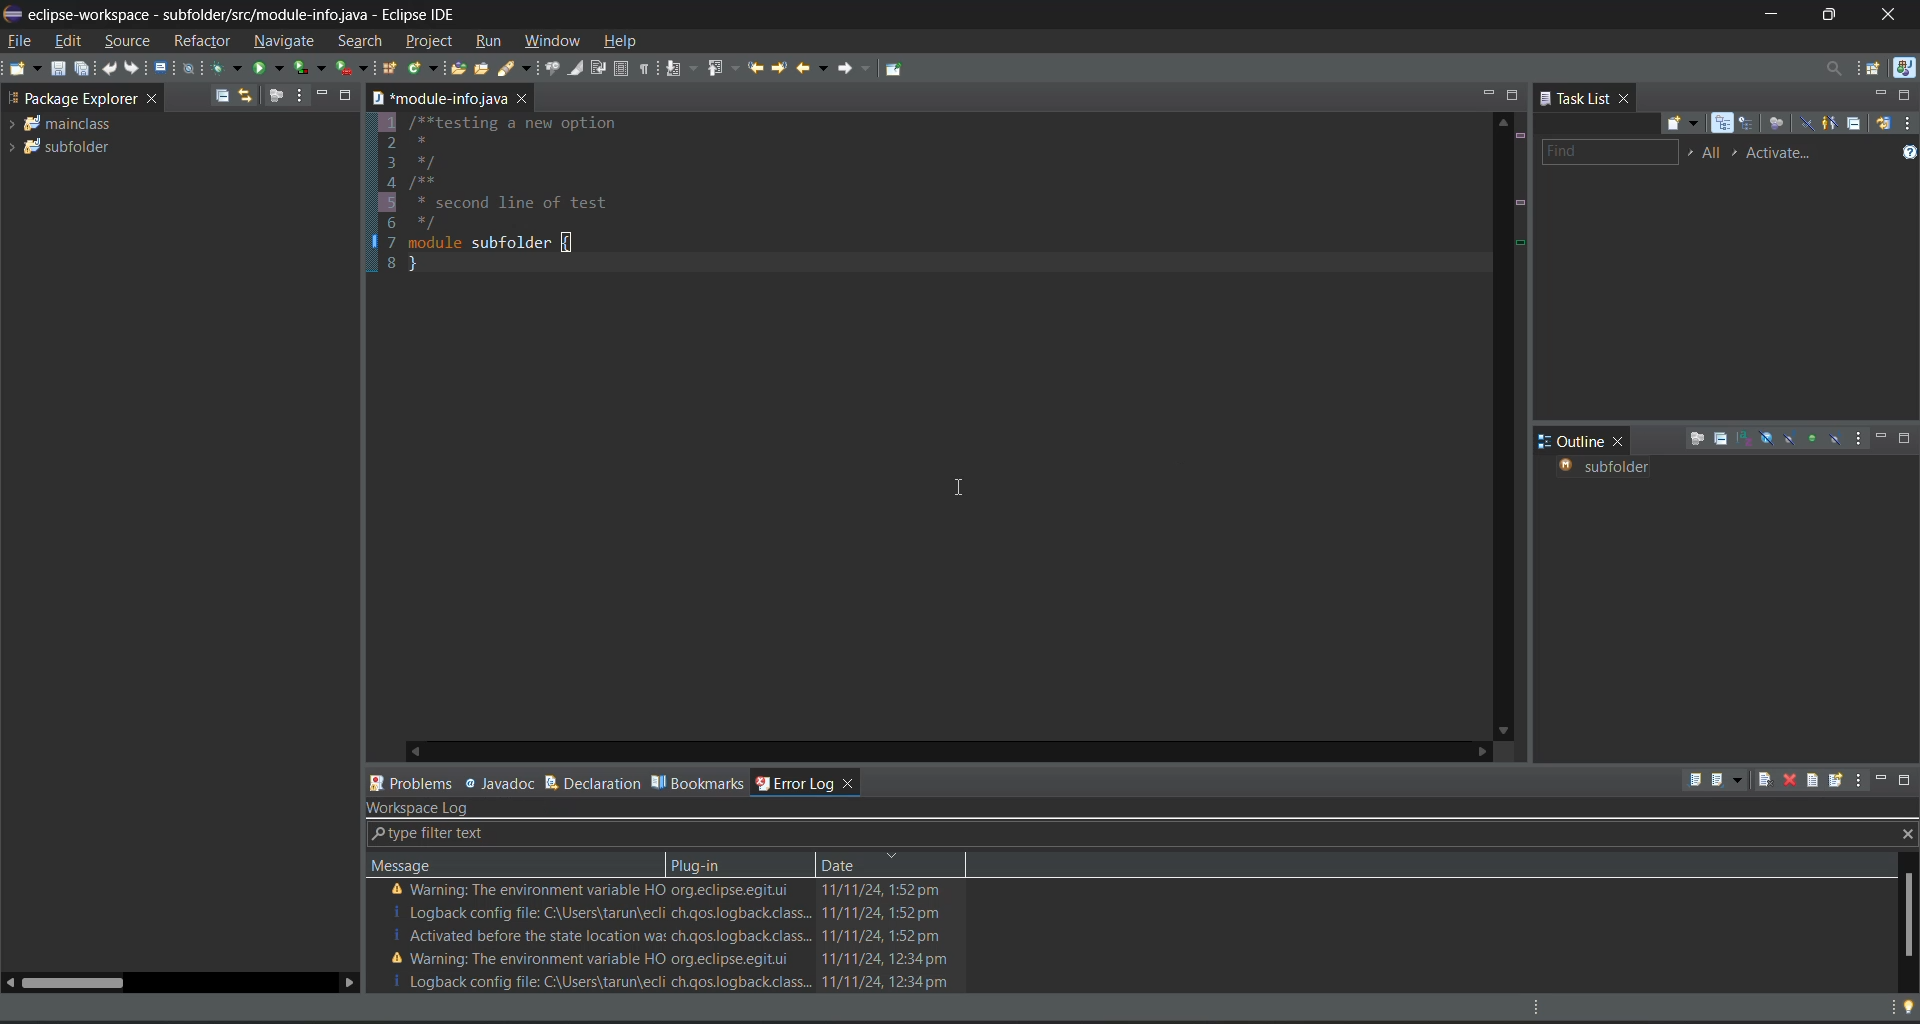 The height and width of the screenshot is (1024, 1920). What do you see at coordinates (352, 94) in the screenshot?
I see `maximize` at bounding box center [352, 94].